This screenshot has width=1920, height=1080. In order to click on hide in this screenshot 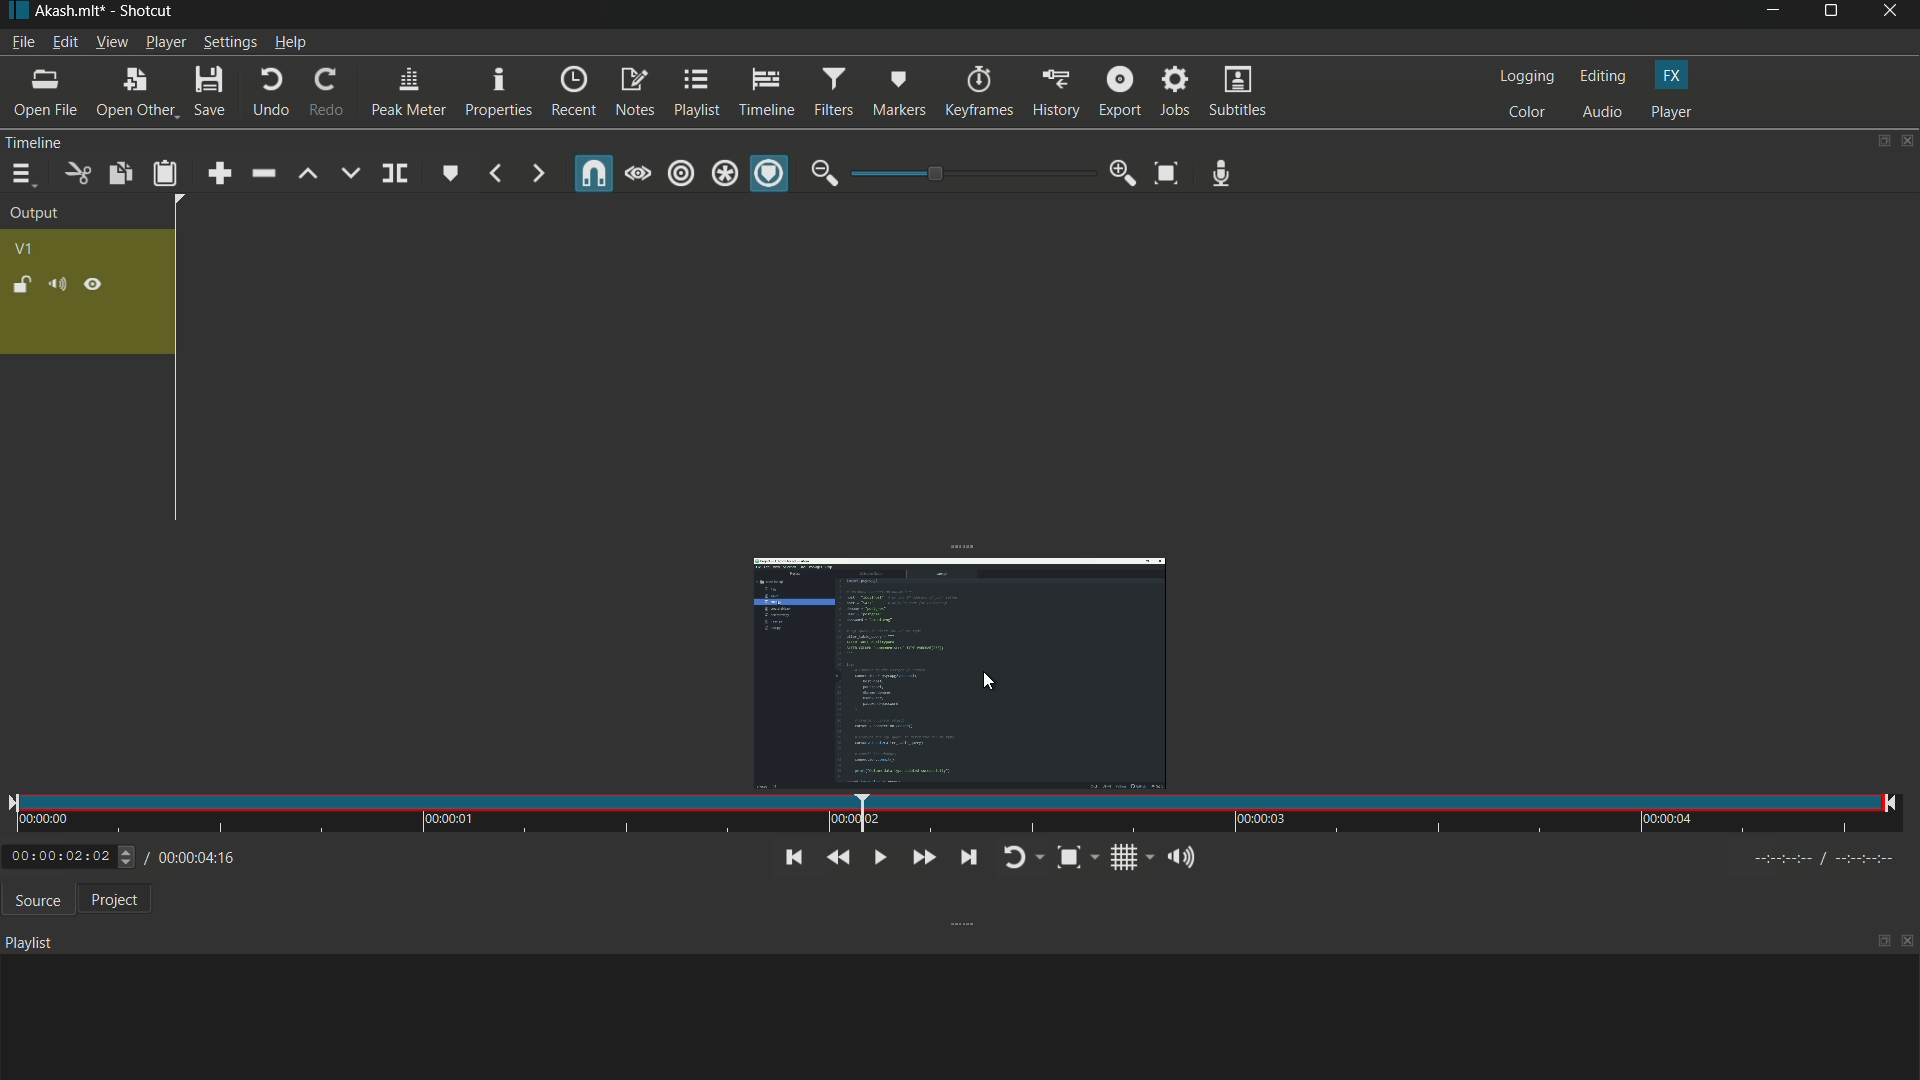, I will do `click(92, 285)`.